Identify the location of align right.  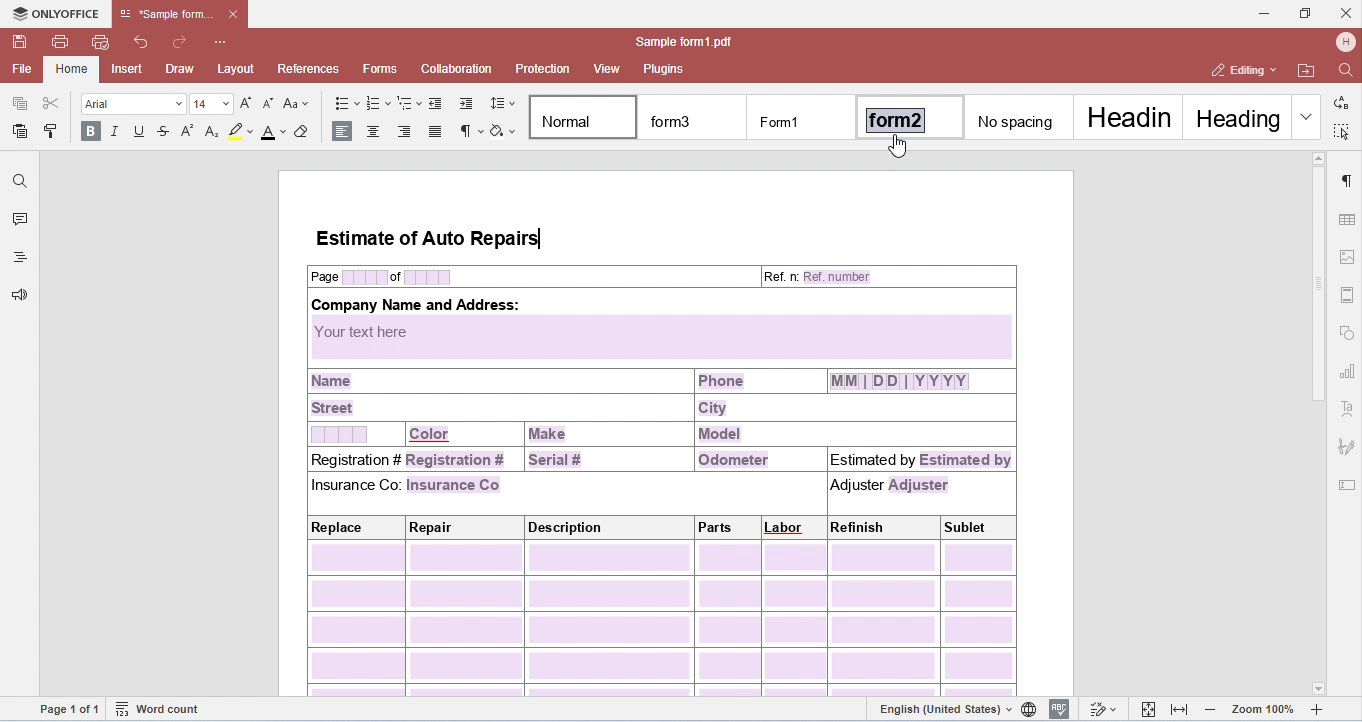
(407, 131).